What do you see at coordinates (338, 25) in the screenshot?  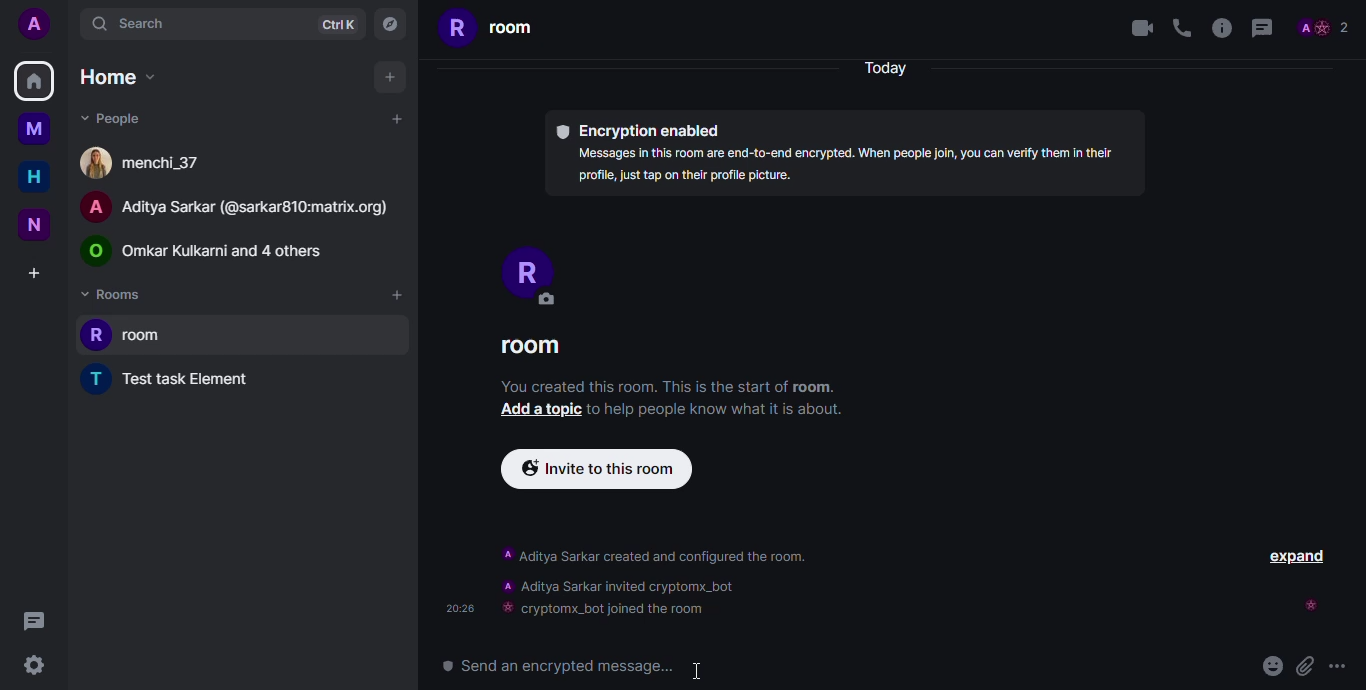 I see `ctrlK` at bounding box center [338, 25].